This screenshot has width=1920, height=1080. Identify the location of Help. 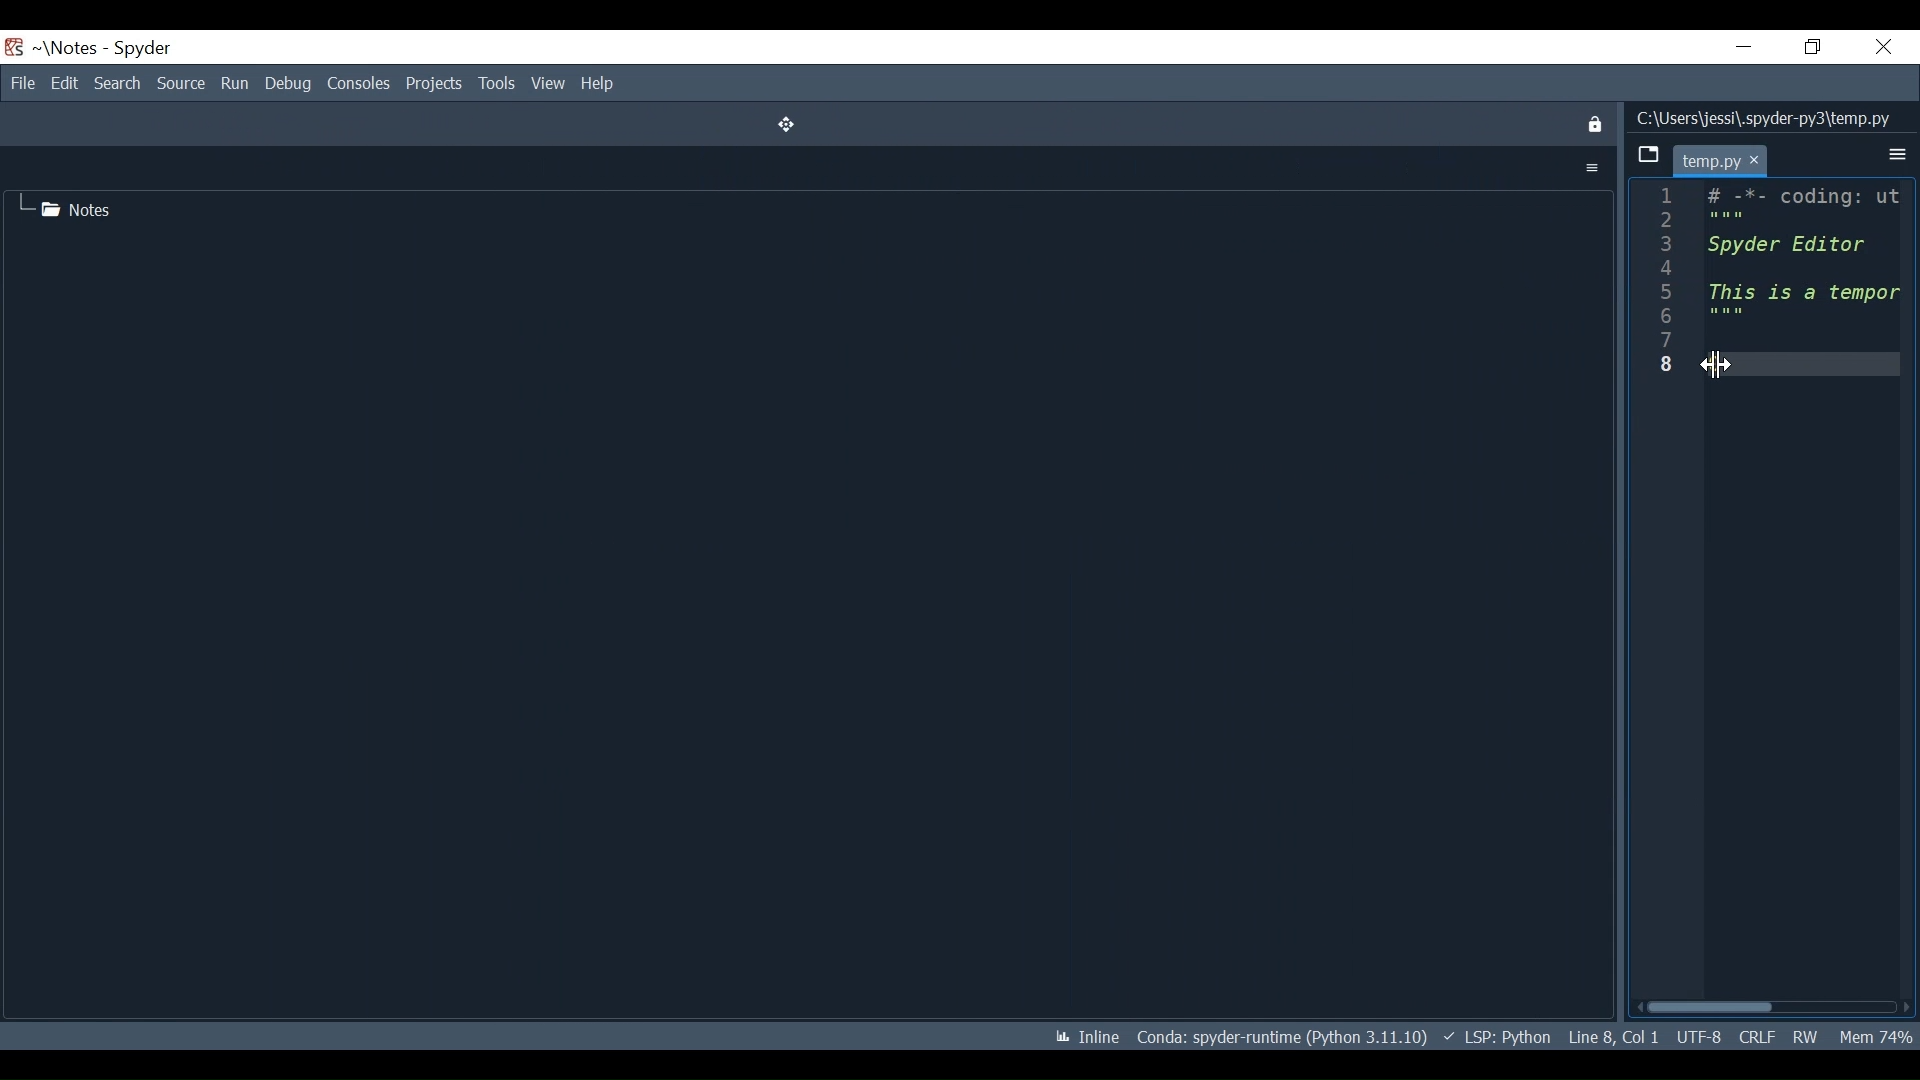
(598, 84).